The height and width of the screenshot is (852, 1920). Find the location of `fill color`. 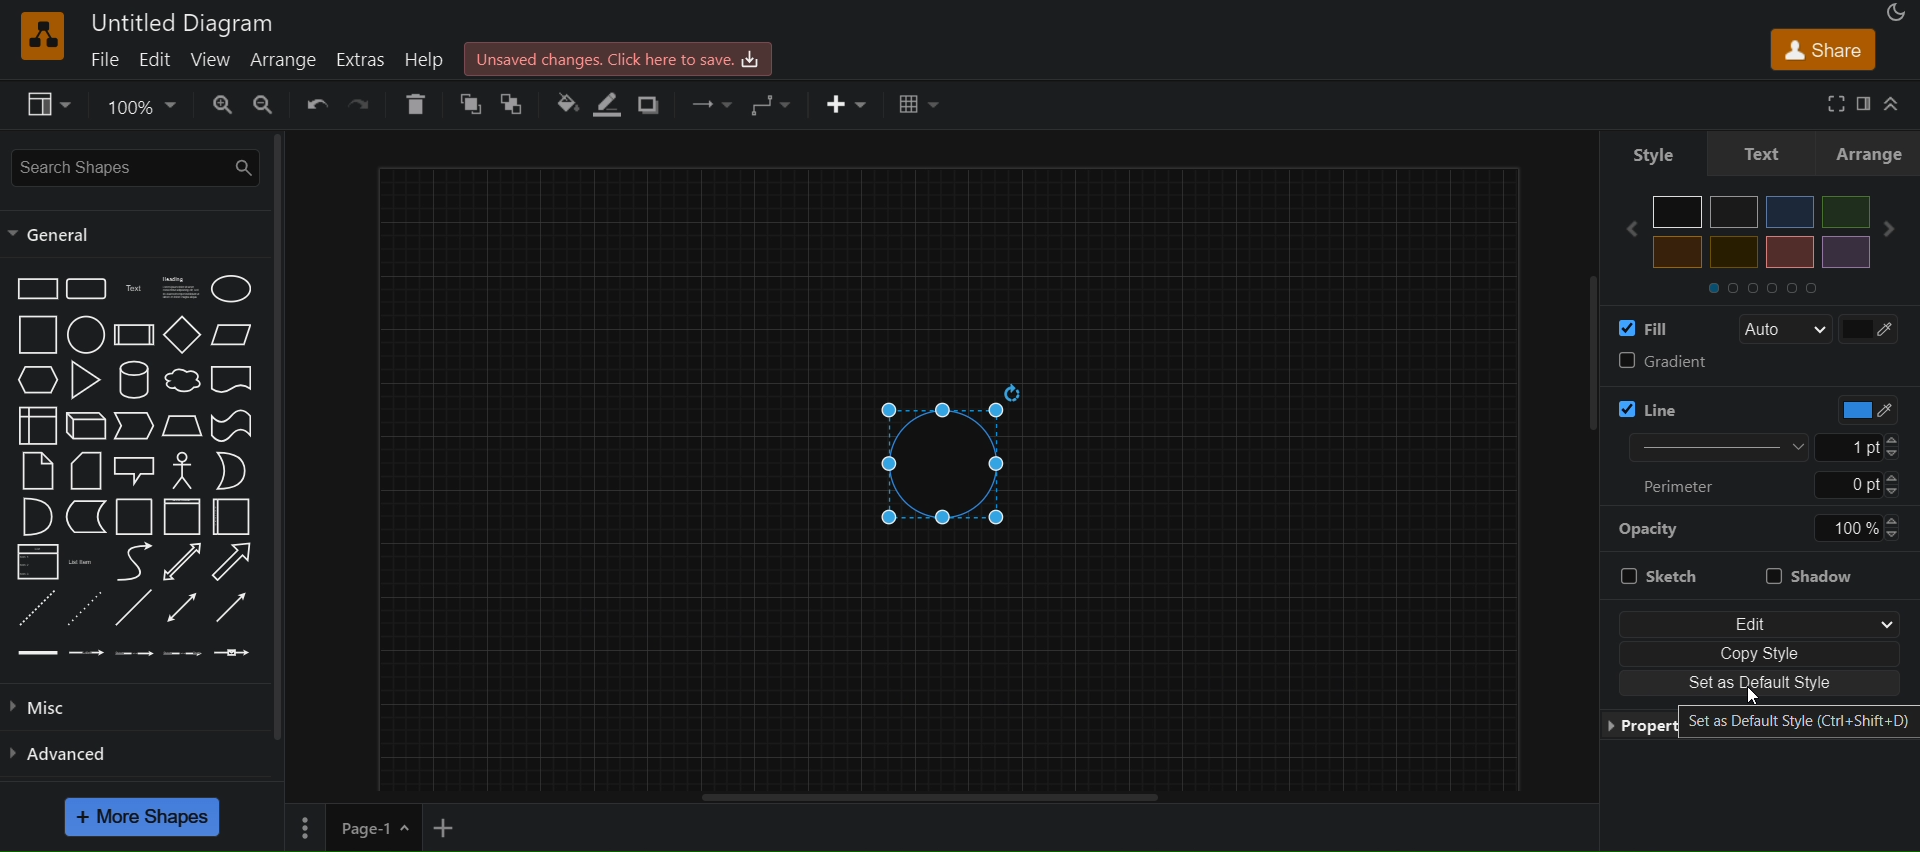

fill color is located at coordinates (1650, 329).